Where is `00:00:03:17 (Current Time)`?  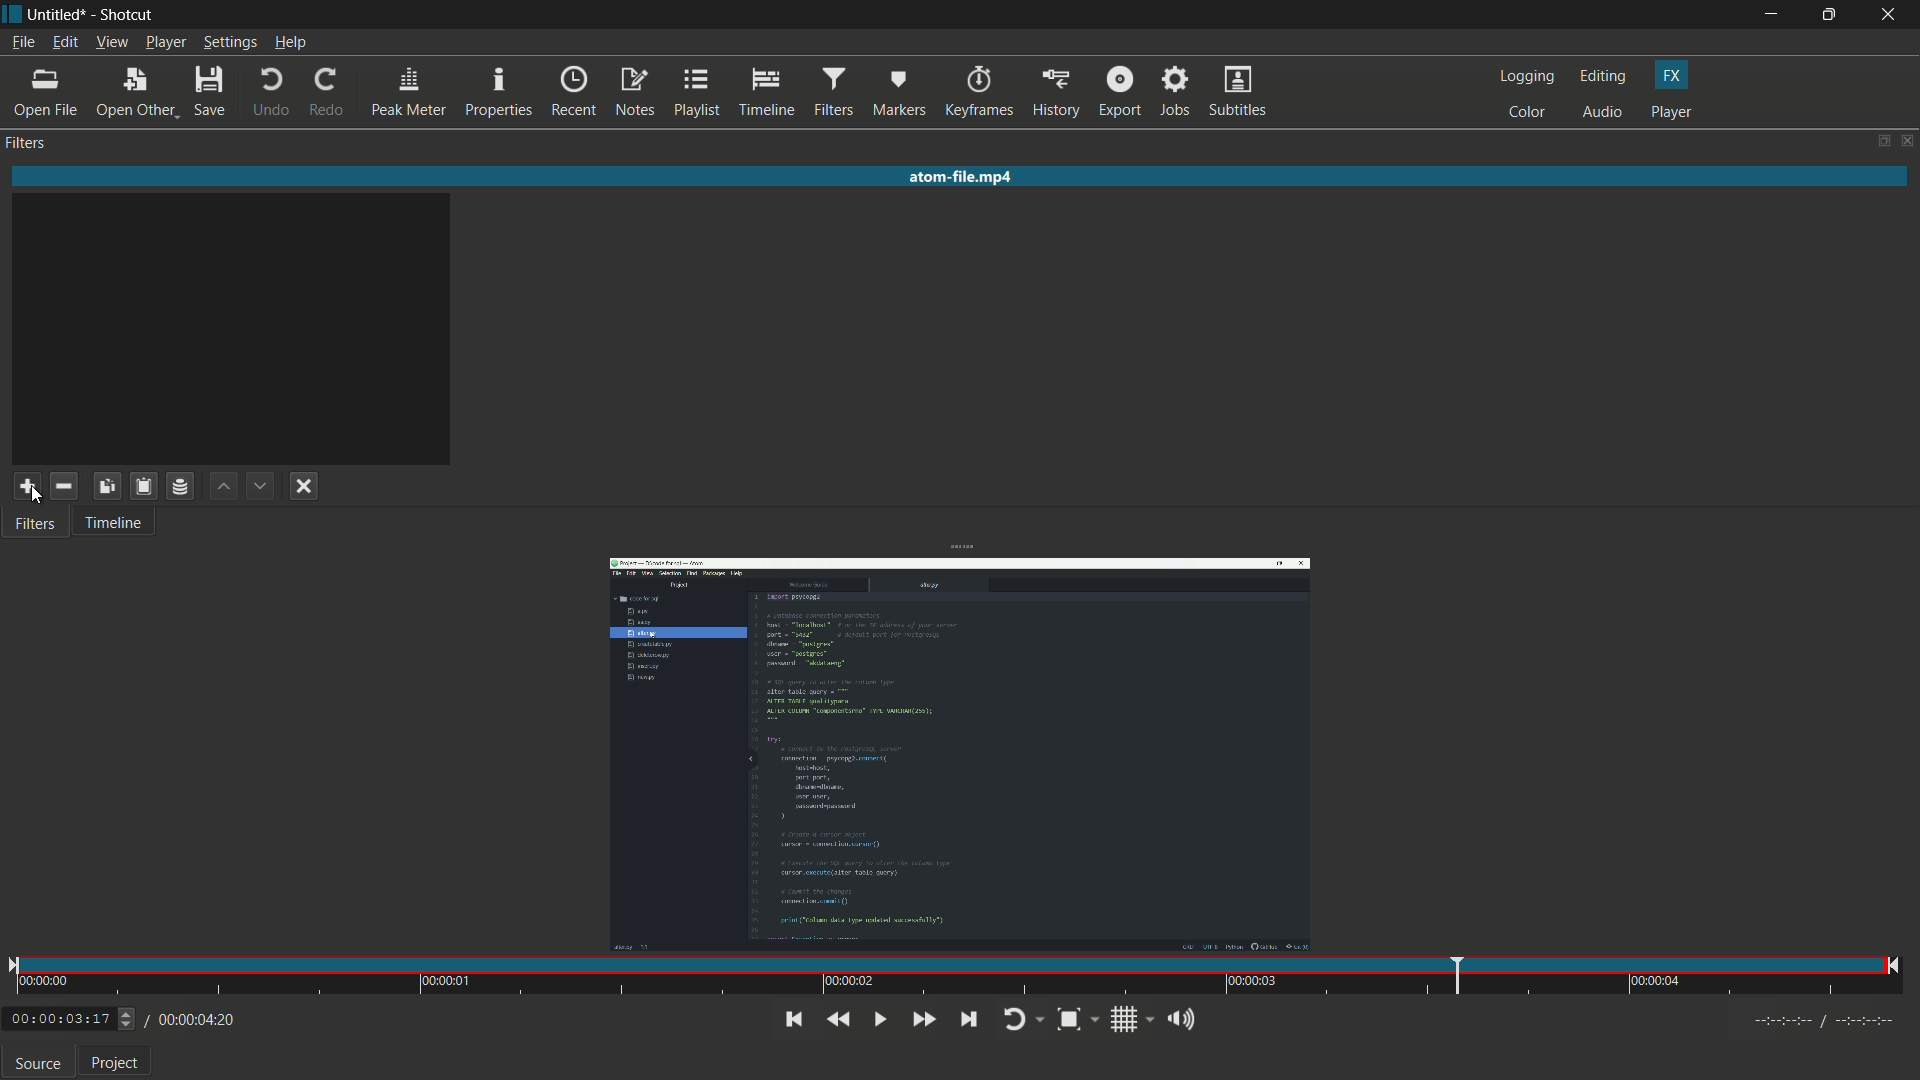
00:00:03:17 (Current Time) is located at coordinates (72, 1020).